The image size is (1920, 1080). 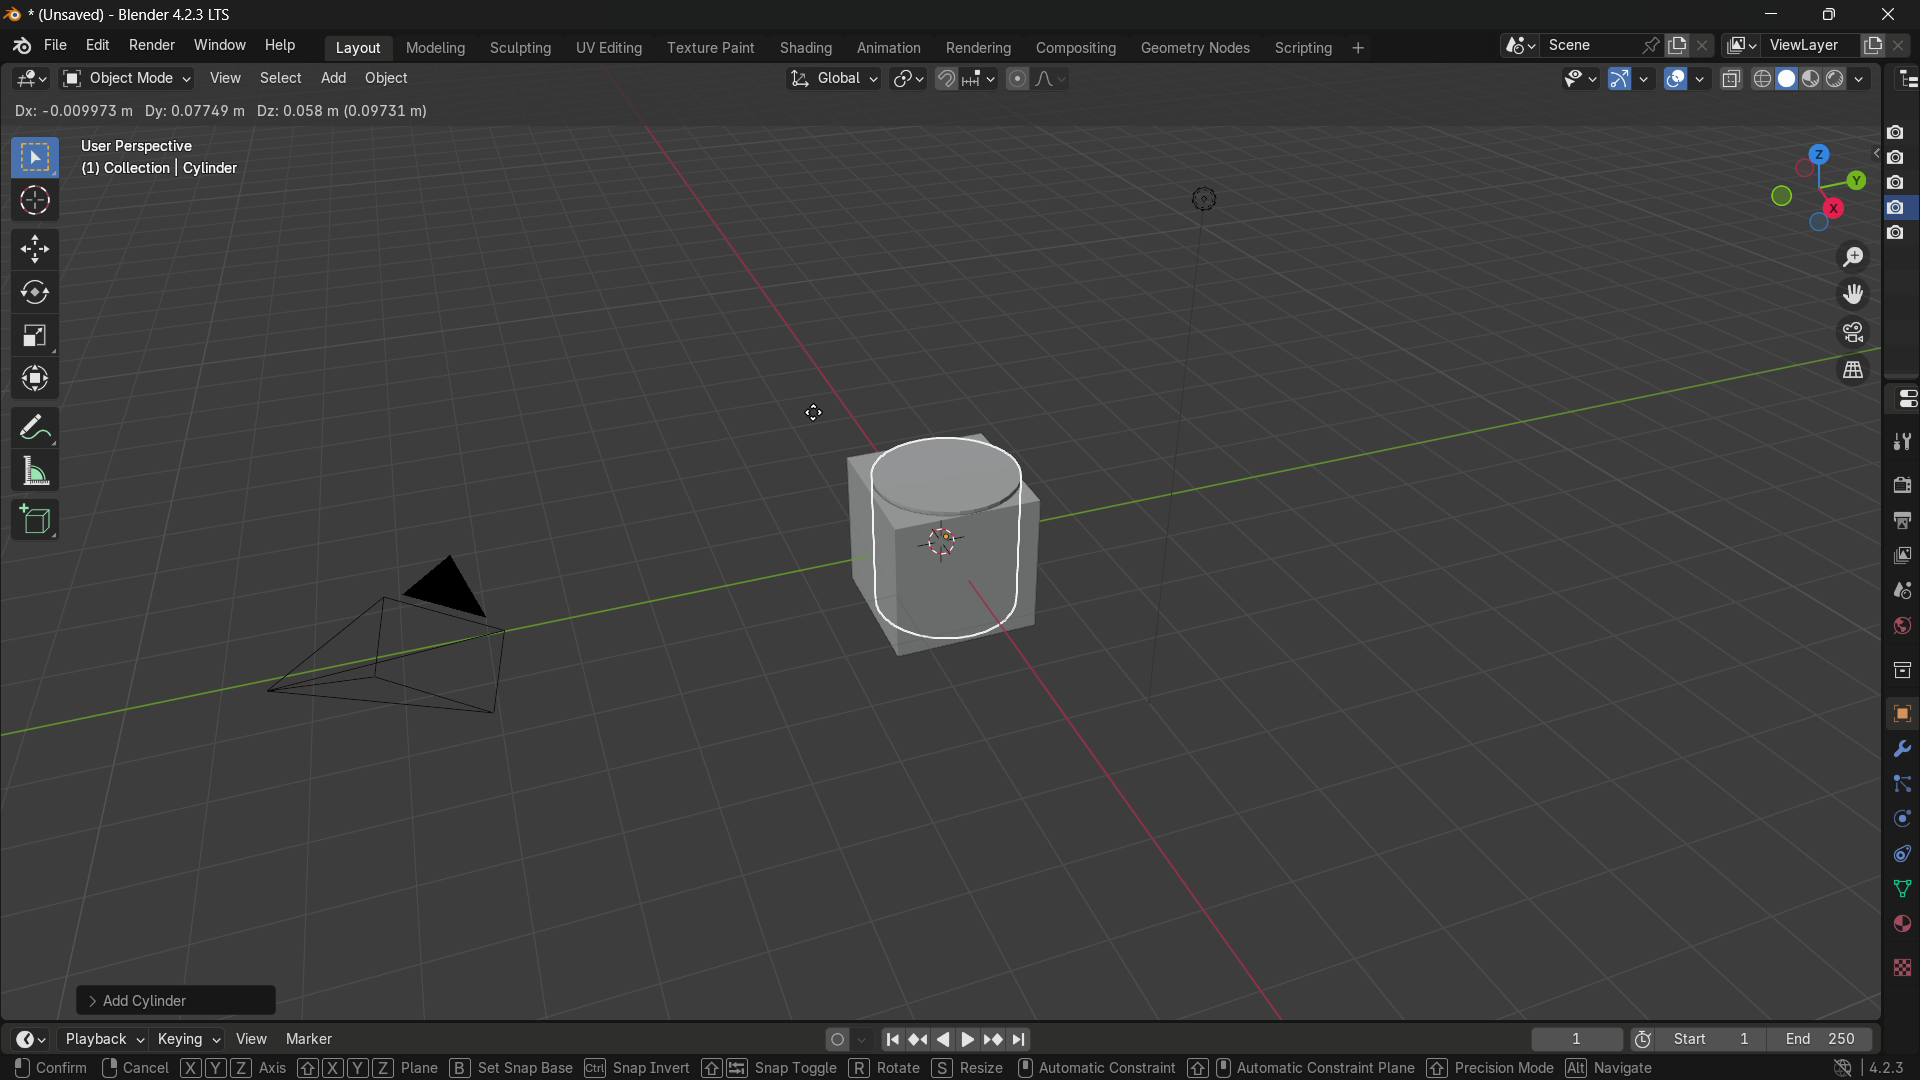 I want to click on tools, so click(x=1900, y=438).